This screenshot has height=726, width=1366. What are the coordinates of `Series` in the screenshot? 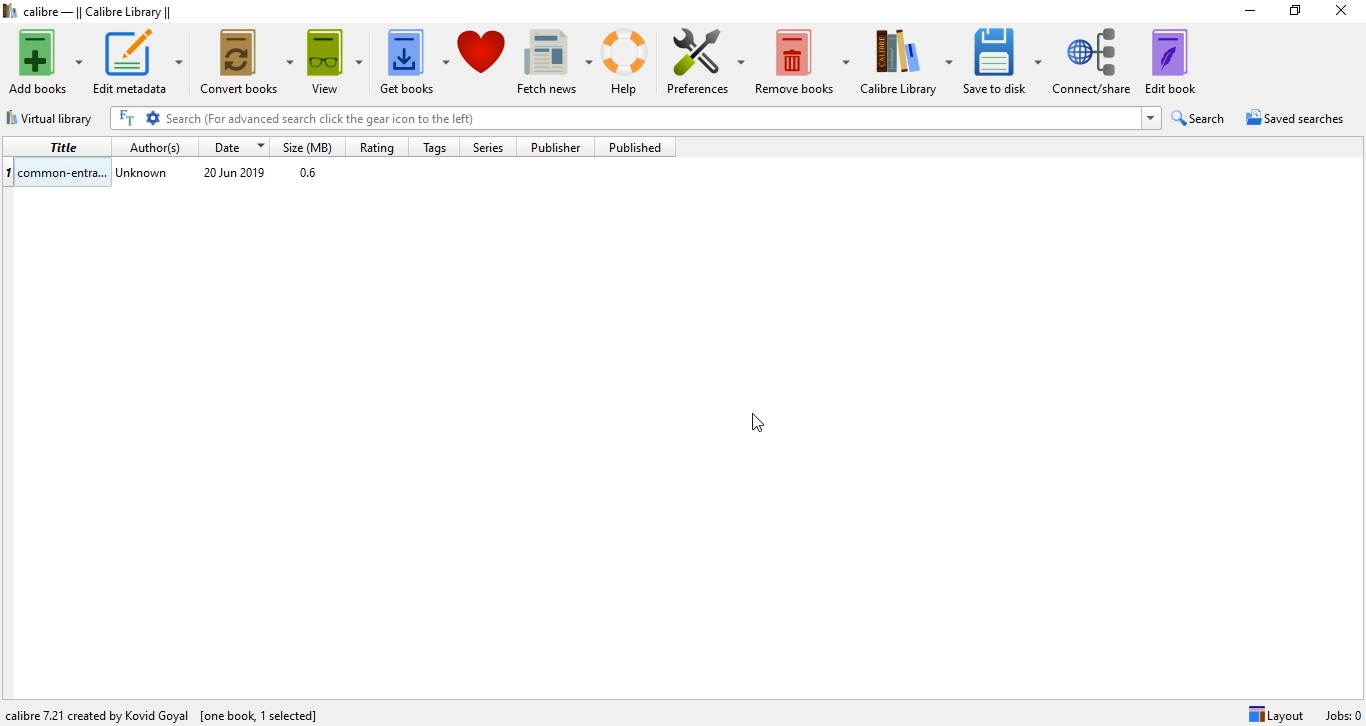 It's located at (485, 145).